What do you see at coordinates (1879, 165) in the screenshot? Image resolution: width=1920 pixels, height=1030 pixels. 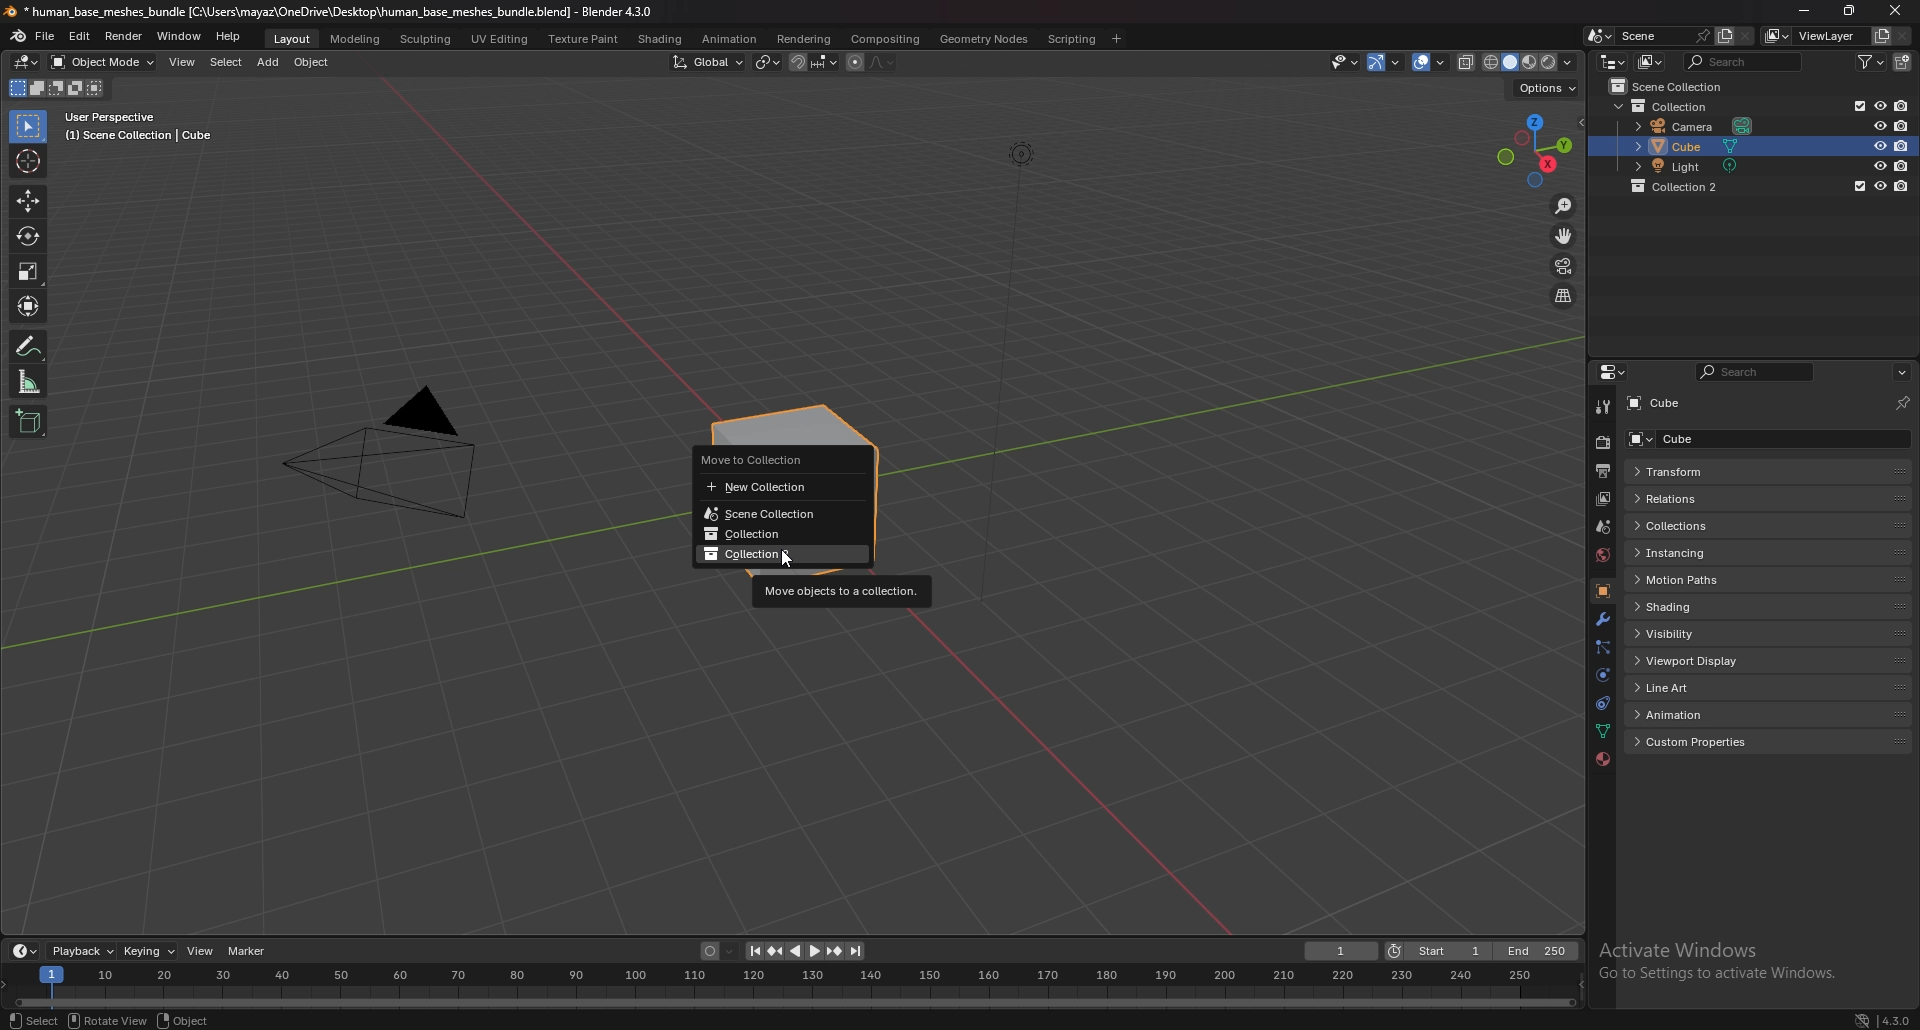 I see `hide in viewport` at bounding box center [1879, 165].